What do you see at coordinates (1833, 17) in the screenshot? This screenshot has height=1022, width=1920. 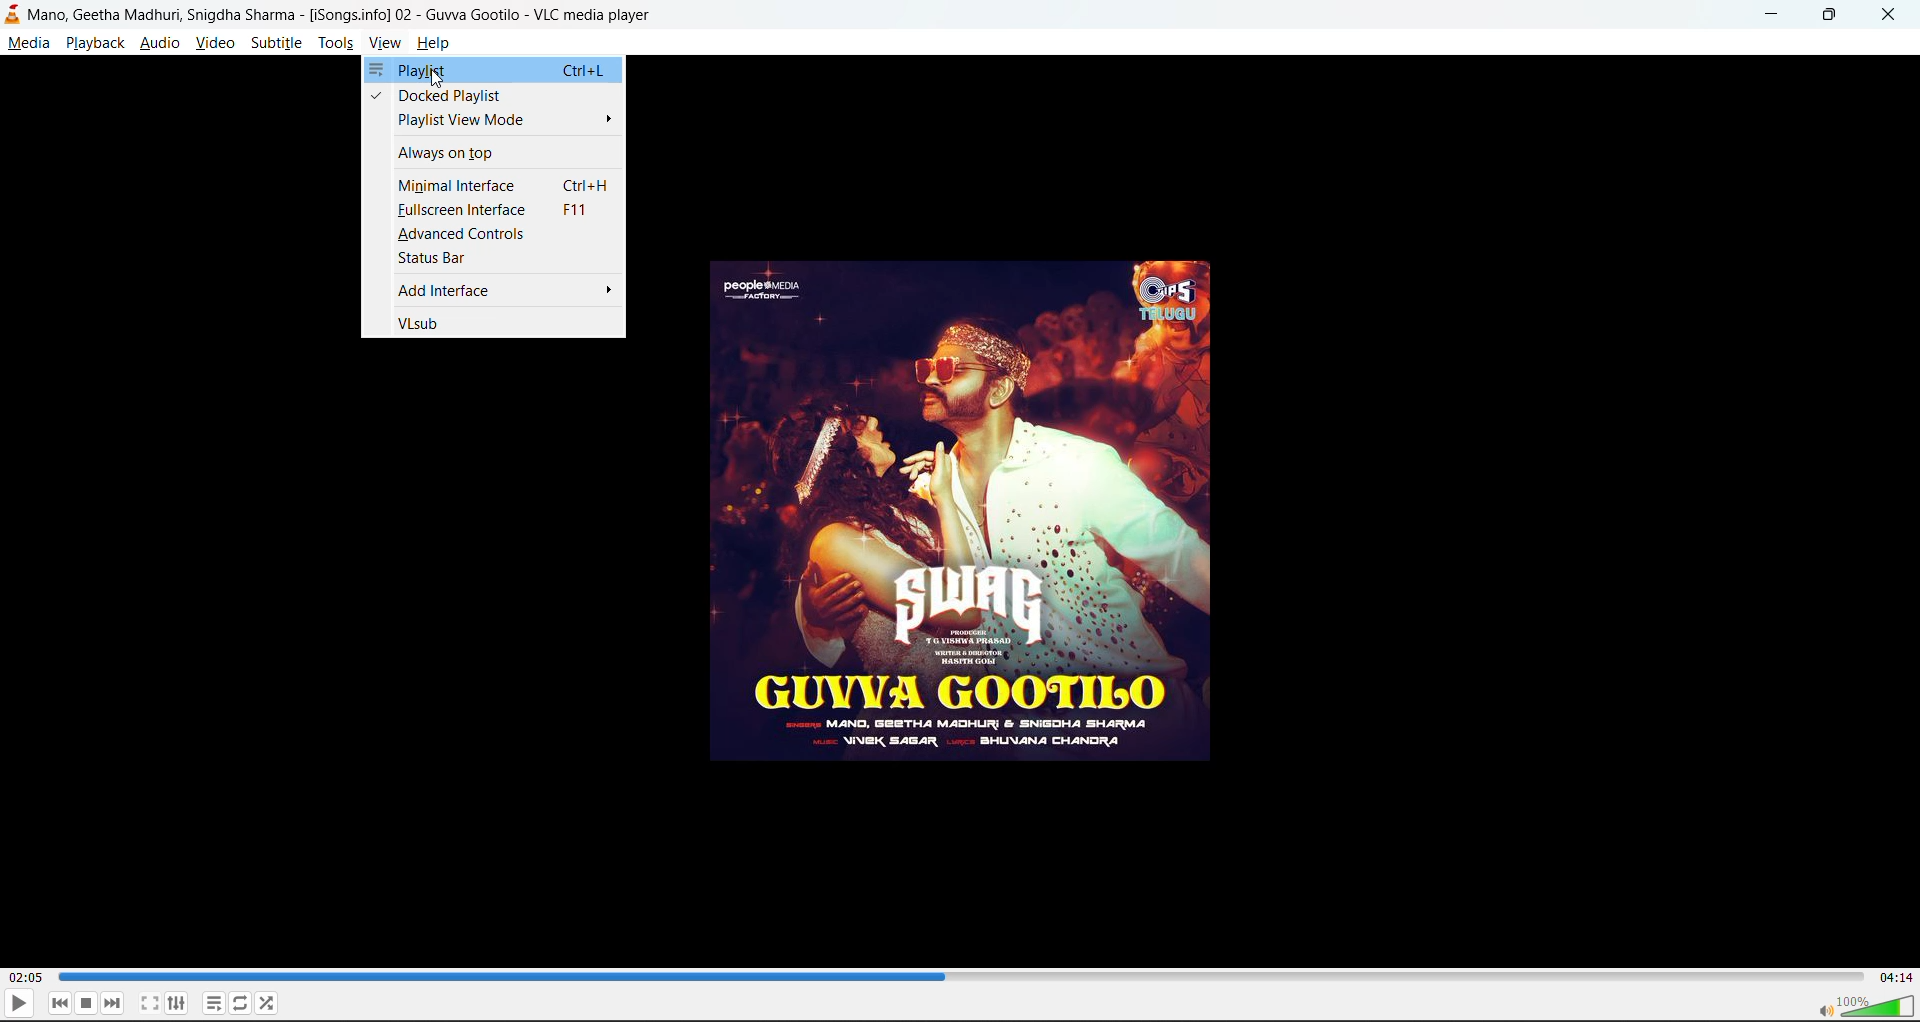 I see `maximize` at bounding box center [1833, 17].